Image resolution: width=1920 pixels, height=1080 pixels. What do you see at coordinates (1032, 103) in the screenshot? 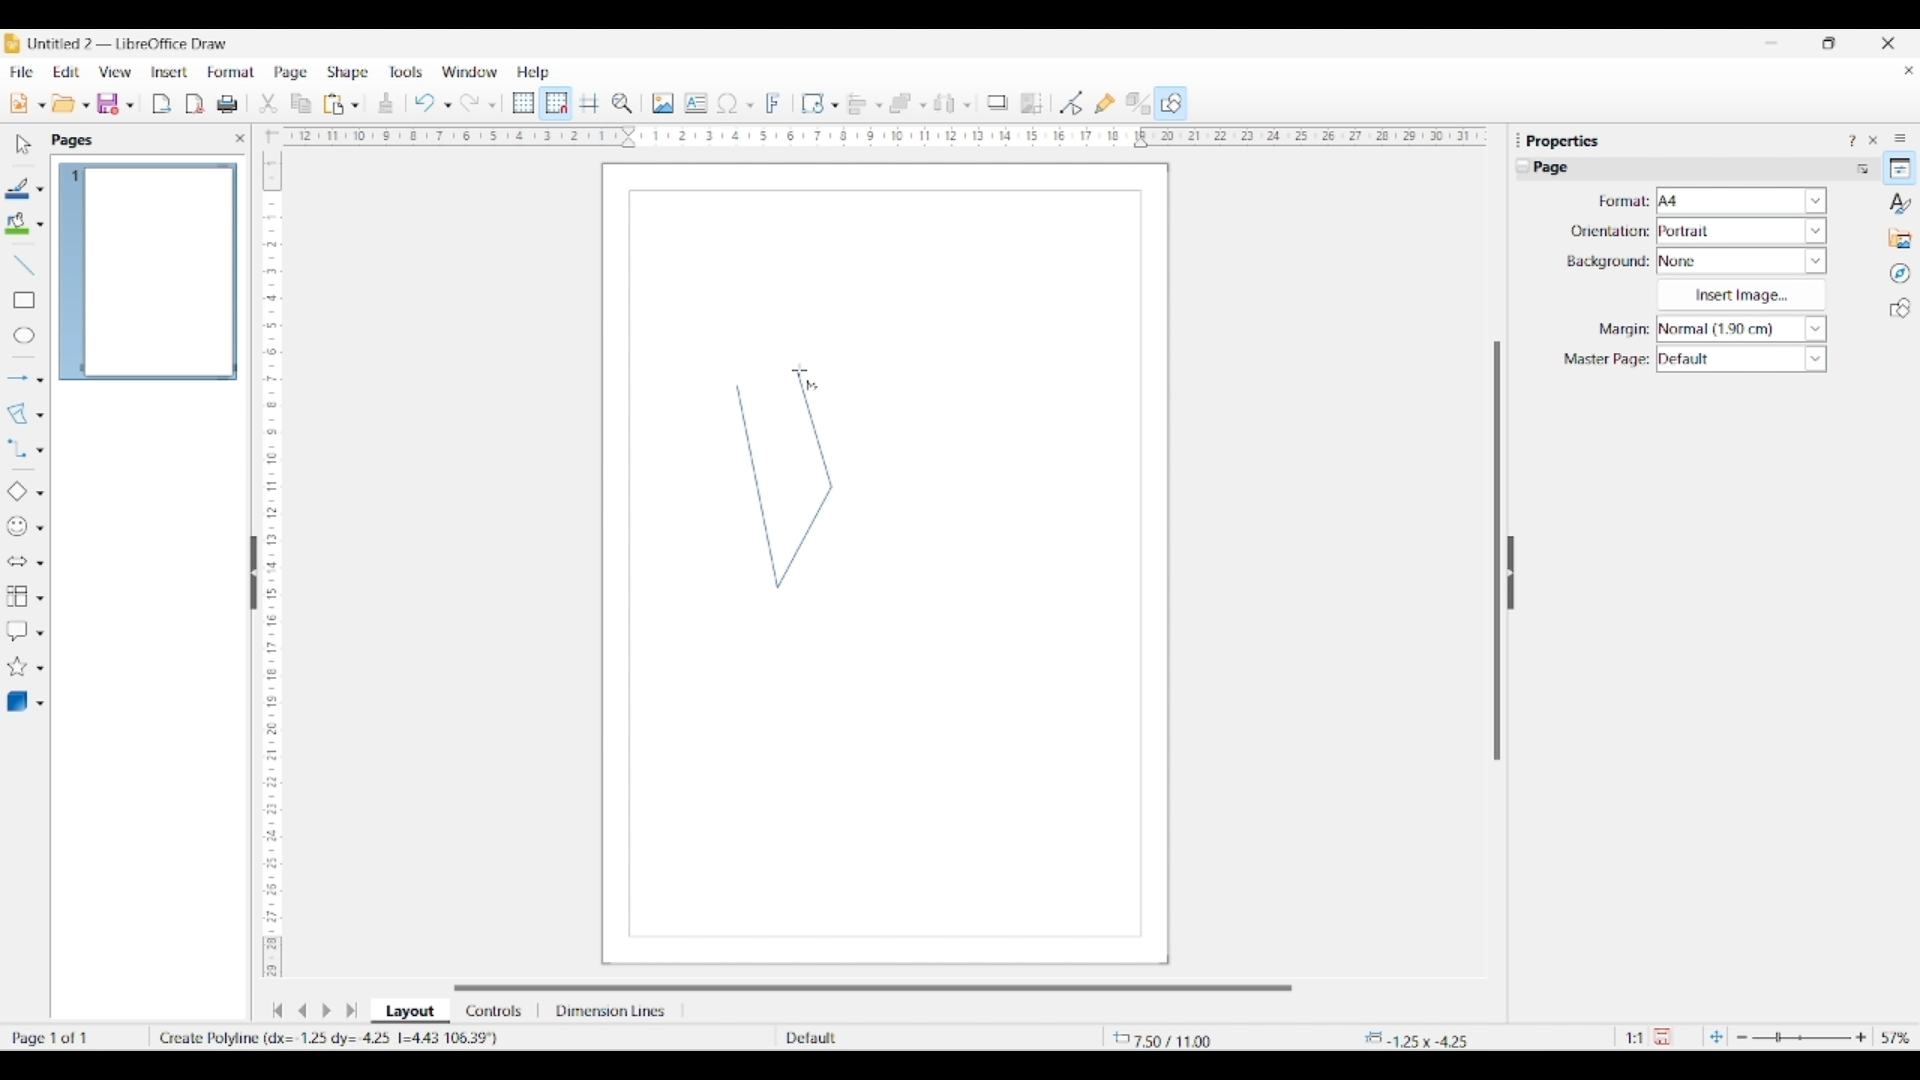
I see `Crop image` at bounding box center [1032, 103].